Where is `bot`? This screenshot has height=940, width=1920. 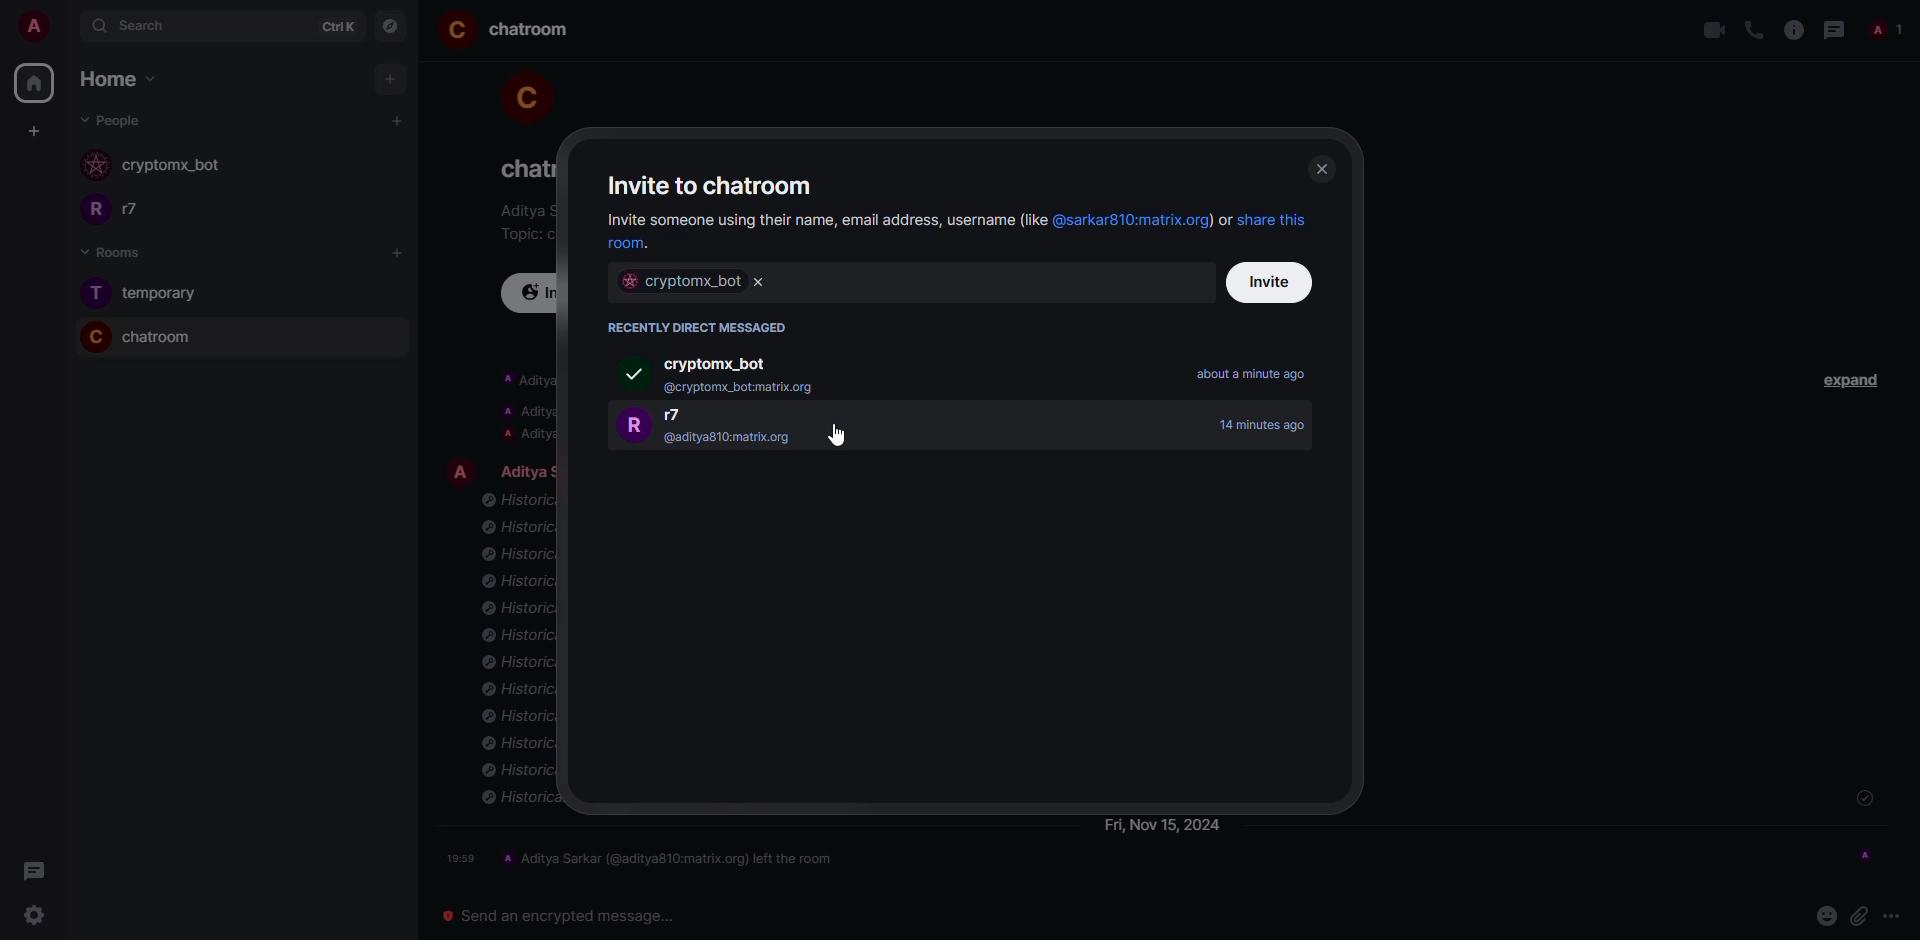 bot is located at coordinates (681, 282).